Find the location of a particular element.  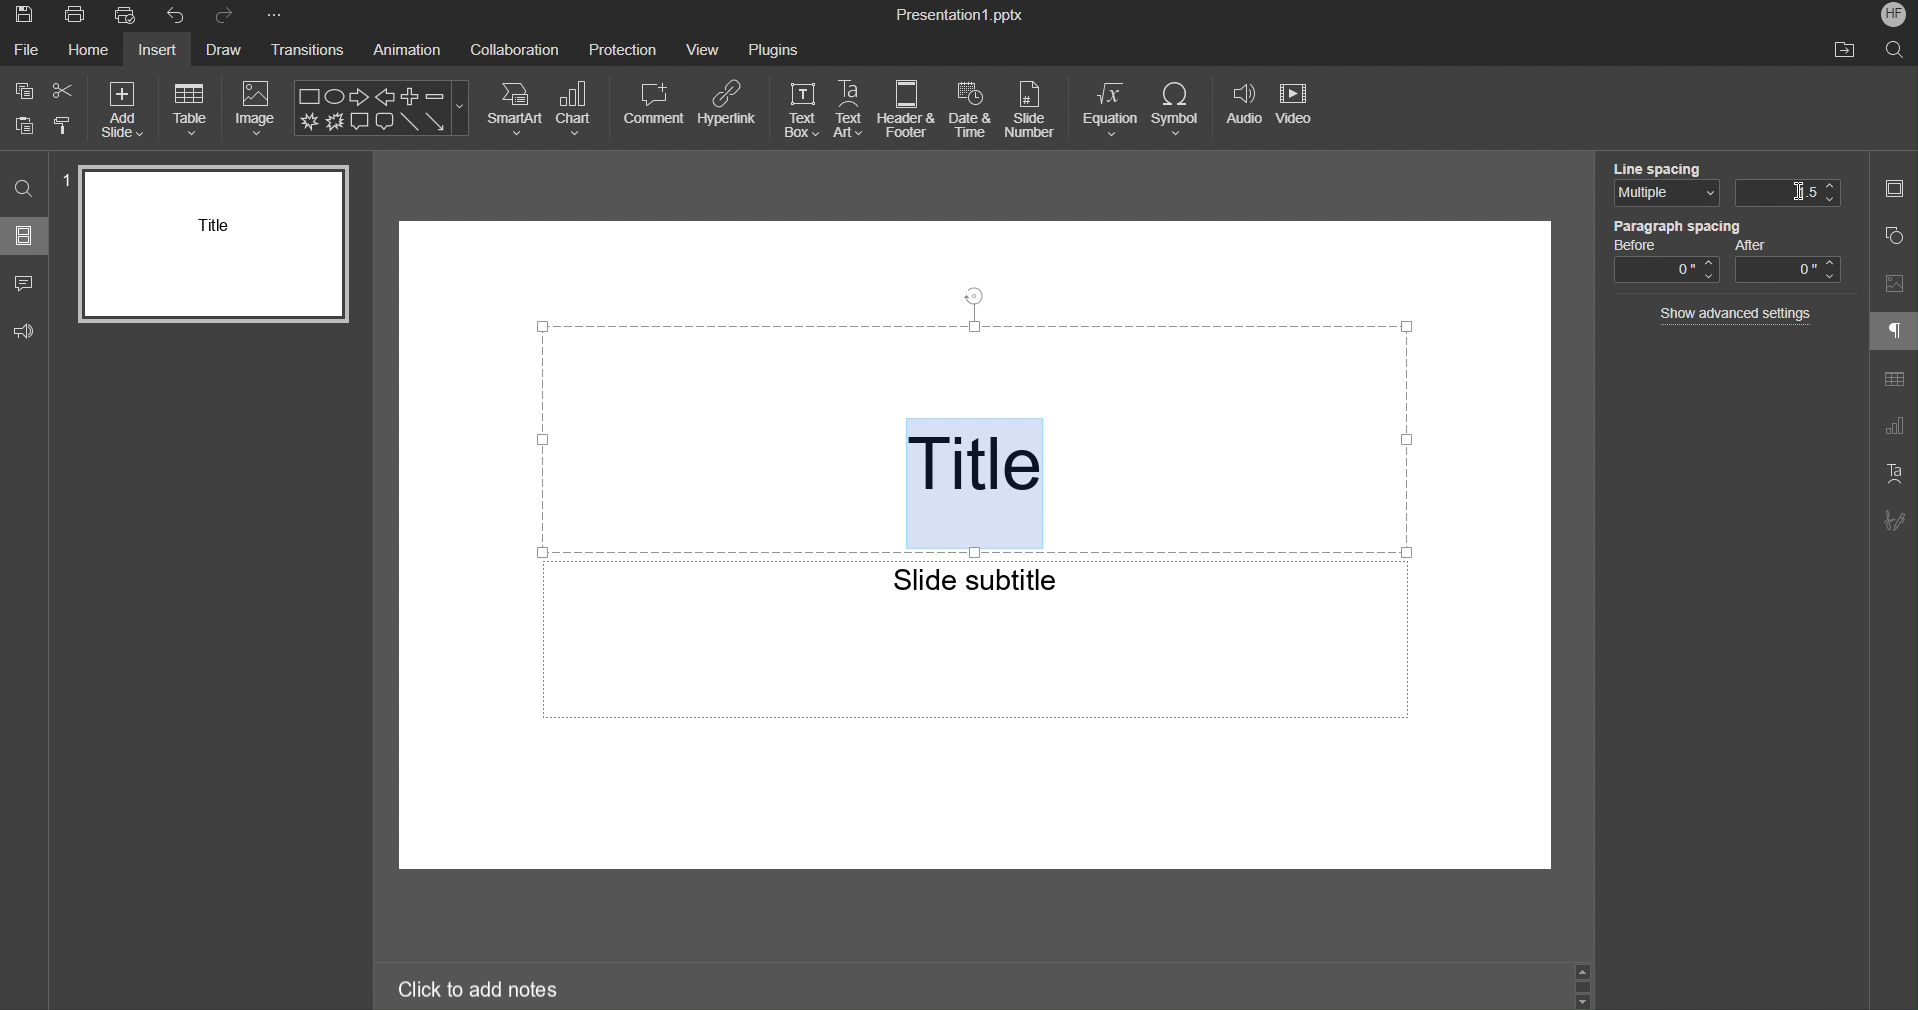

0.01 is located at coordinates (1790, 191).